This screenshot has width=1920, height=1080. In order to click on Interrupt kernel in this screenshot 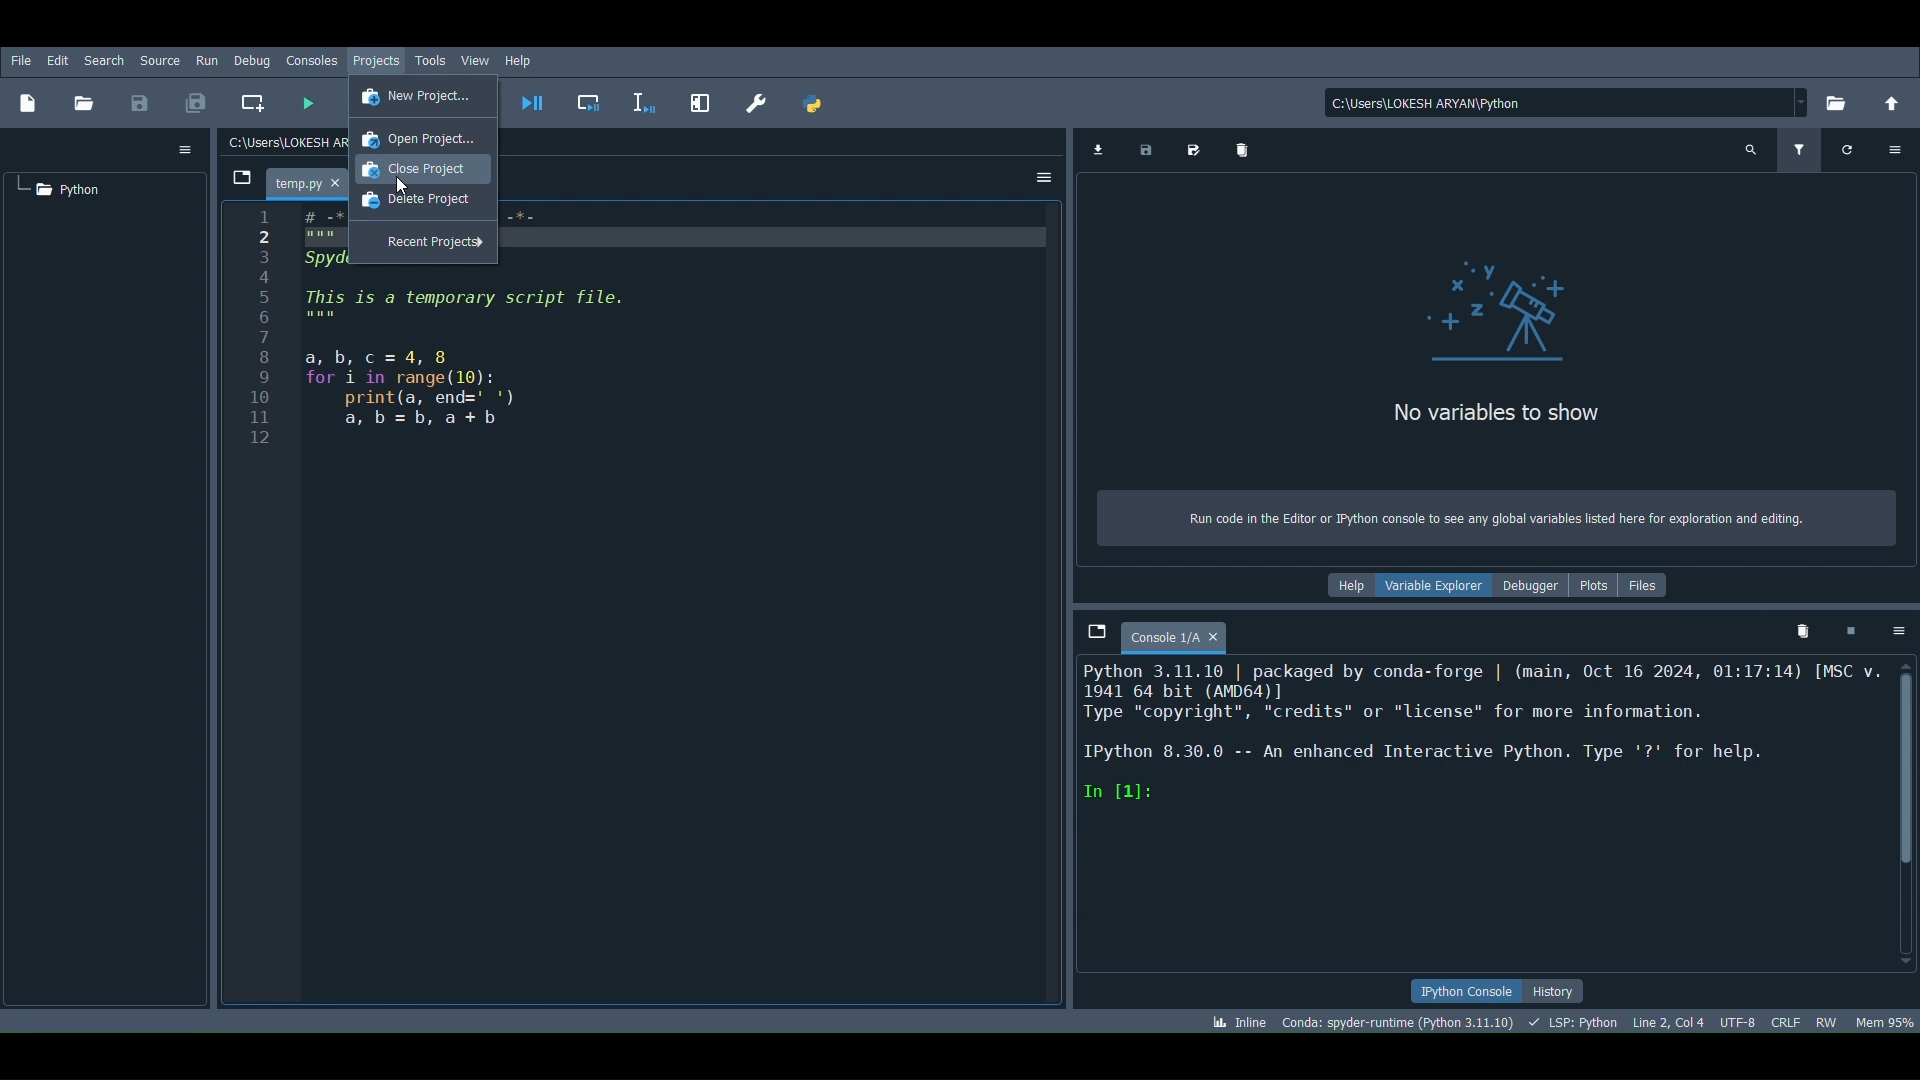, I will do `click(1850, 631)`.